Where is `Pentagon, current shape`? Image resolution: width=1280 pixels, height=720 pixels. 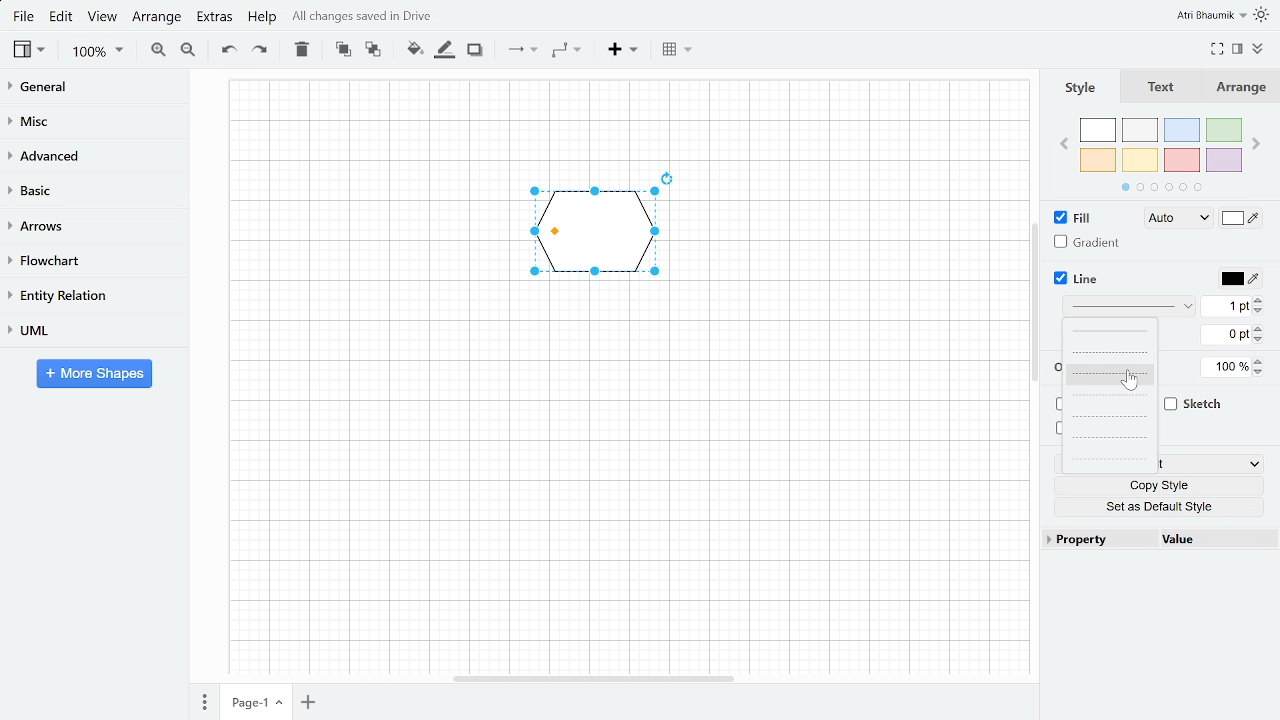 Pentagon, current shape is located at coordinates (595, 232).